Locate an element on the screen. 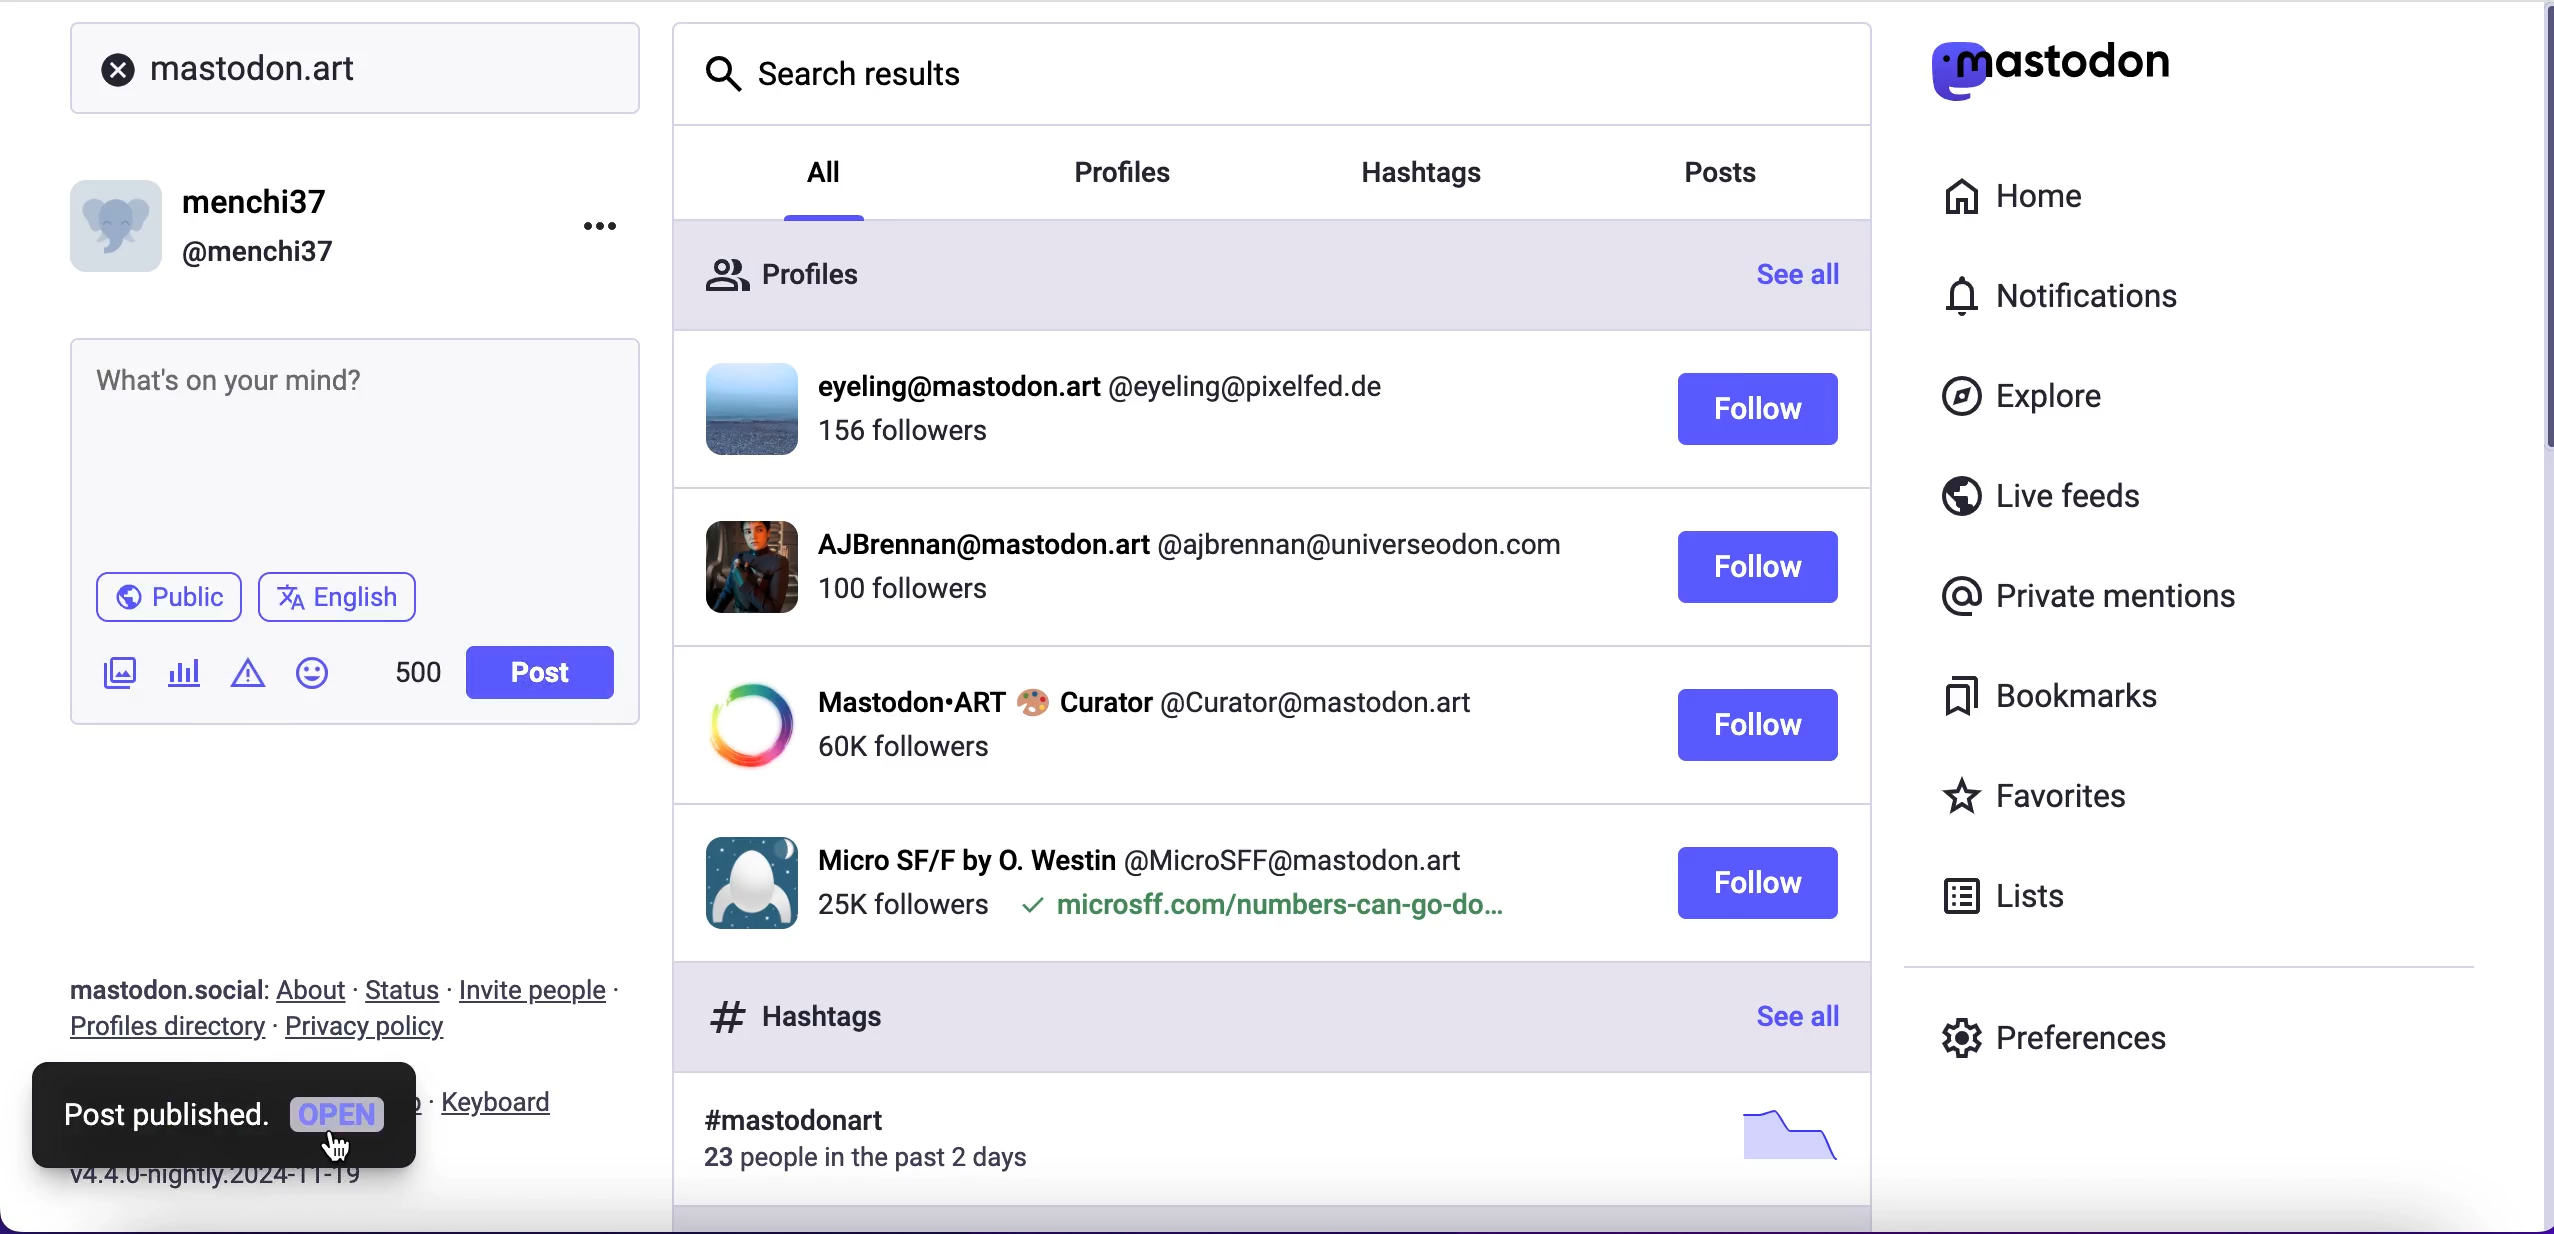  profile is located at coordinates (1143, 855).